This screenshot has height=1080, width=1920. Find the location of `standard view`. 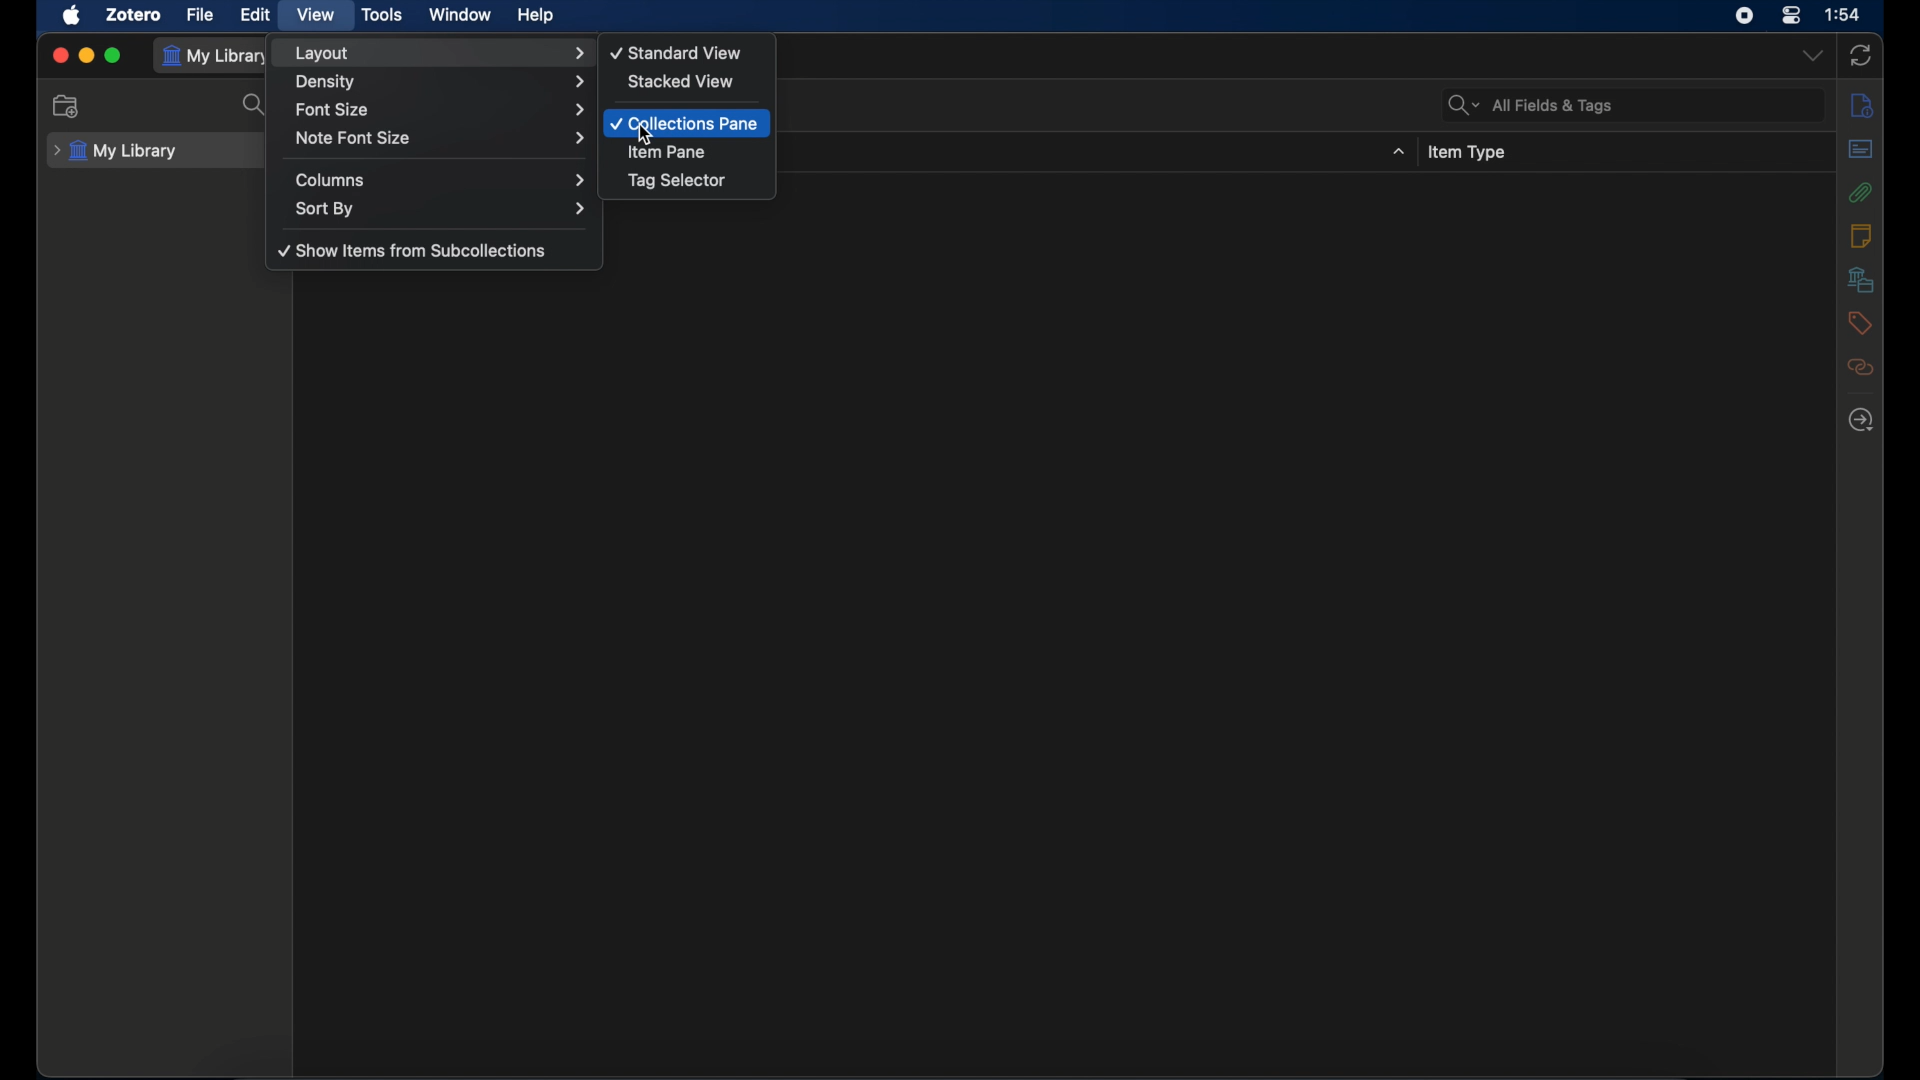

standard view is located at coordinates (678, 53).